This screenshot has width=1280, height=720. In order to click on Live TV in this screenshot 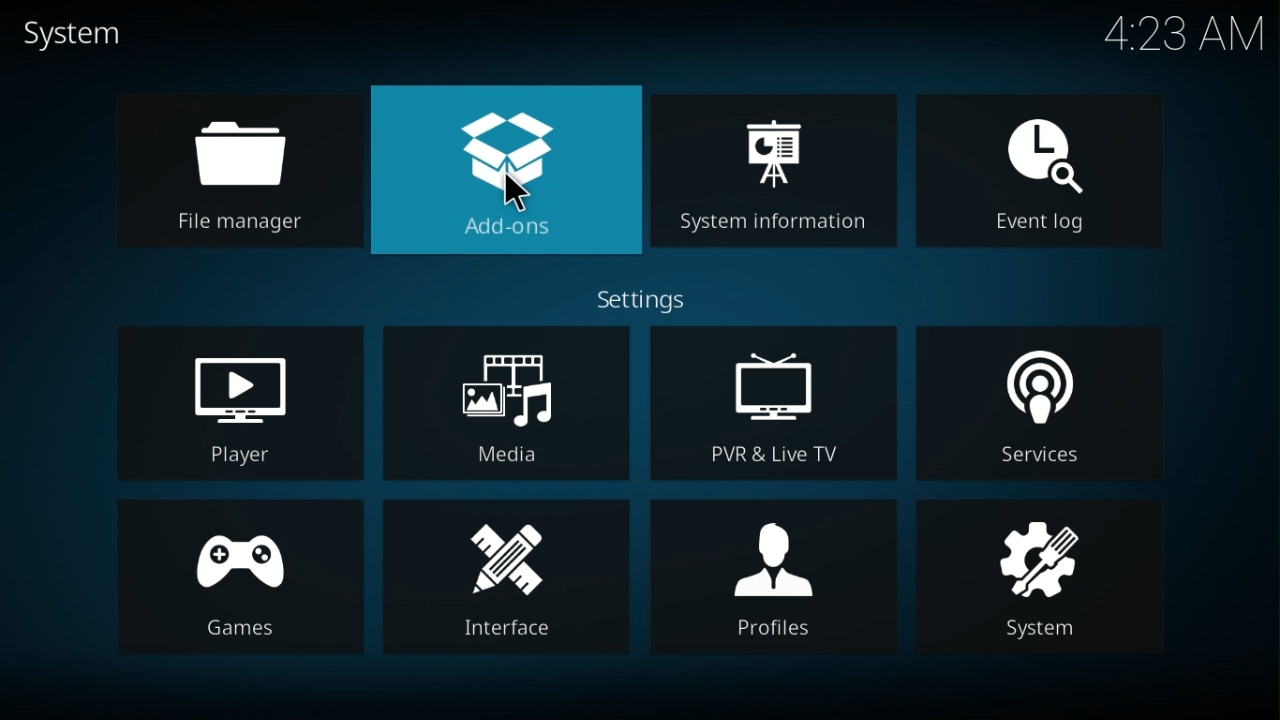, I will do `click(769, 404)`.